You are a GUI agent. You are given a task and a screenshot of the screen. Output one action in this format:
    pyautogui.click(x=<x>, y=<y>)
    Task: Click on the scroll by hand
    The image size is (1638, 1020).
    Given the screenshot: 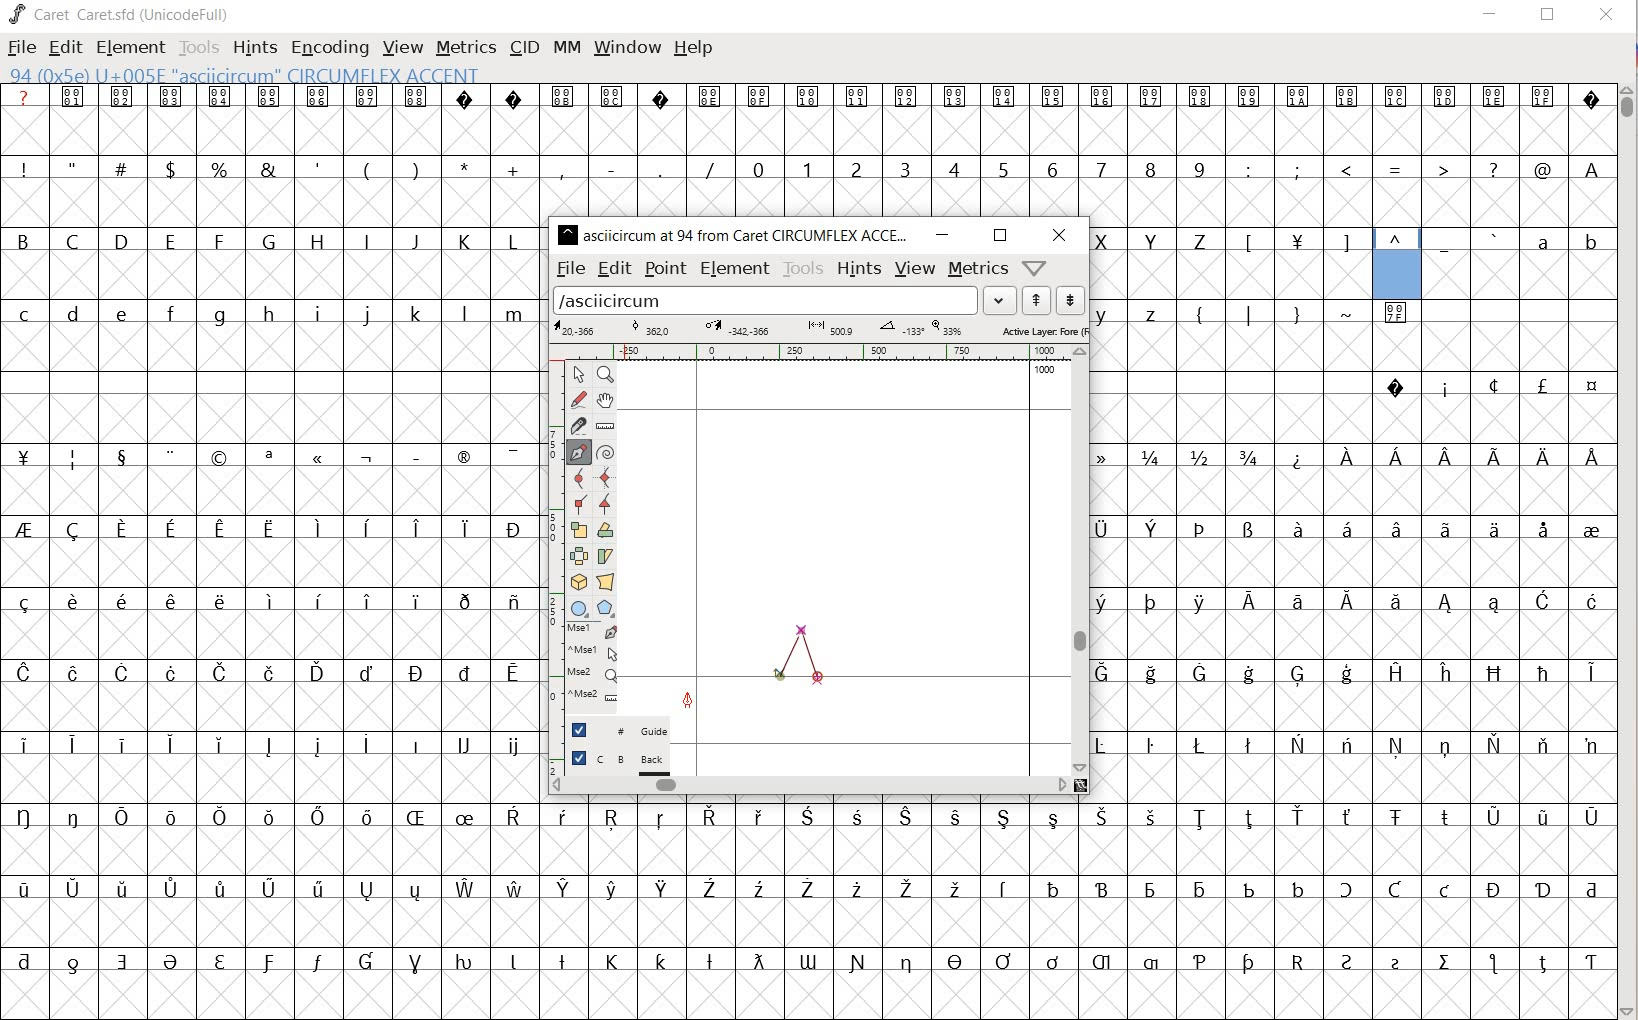 What is the action you would take?
    pyautogui.click(x=607, y=400)
    